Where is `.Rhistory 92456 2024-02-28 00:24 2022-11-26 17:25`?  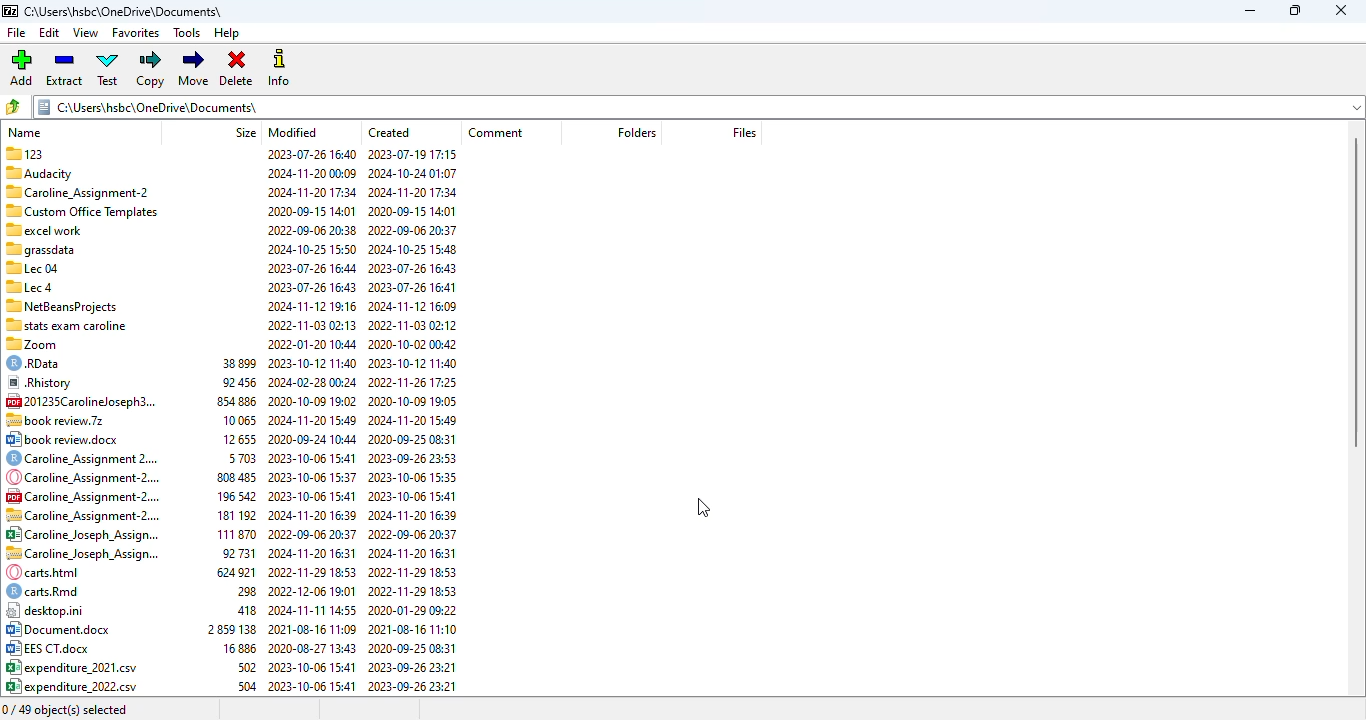
.Rhistory 92456 2024-02-28 00:24 2022-11-26 17:25 is located at coordinates (231, 365).